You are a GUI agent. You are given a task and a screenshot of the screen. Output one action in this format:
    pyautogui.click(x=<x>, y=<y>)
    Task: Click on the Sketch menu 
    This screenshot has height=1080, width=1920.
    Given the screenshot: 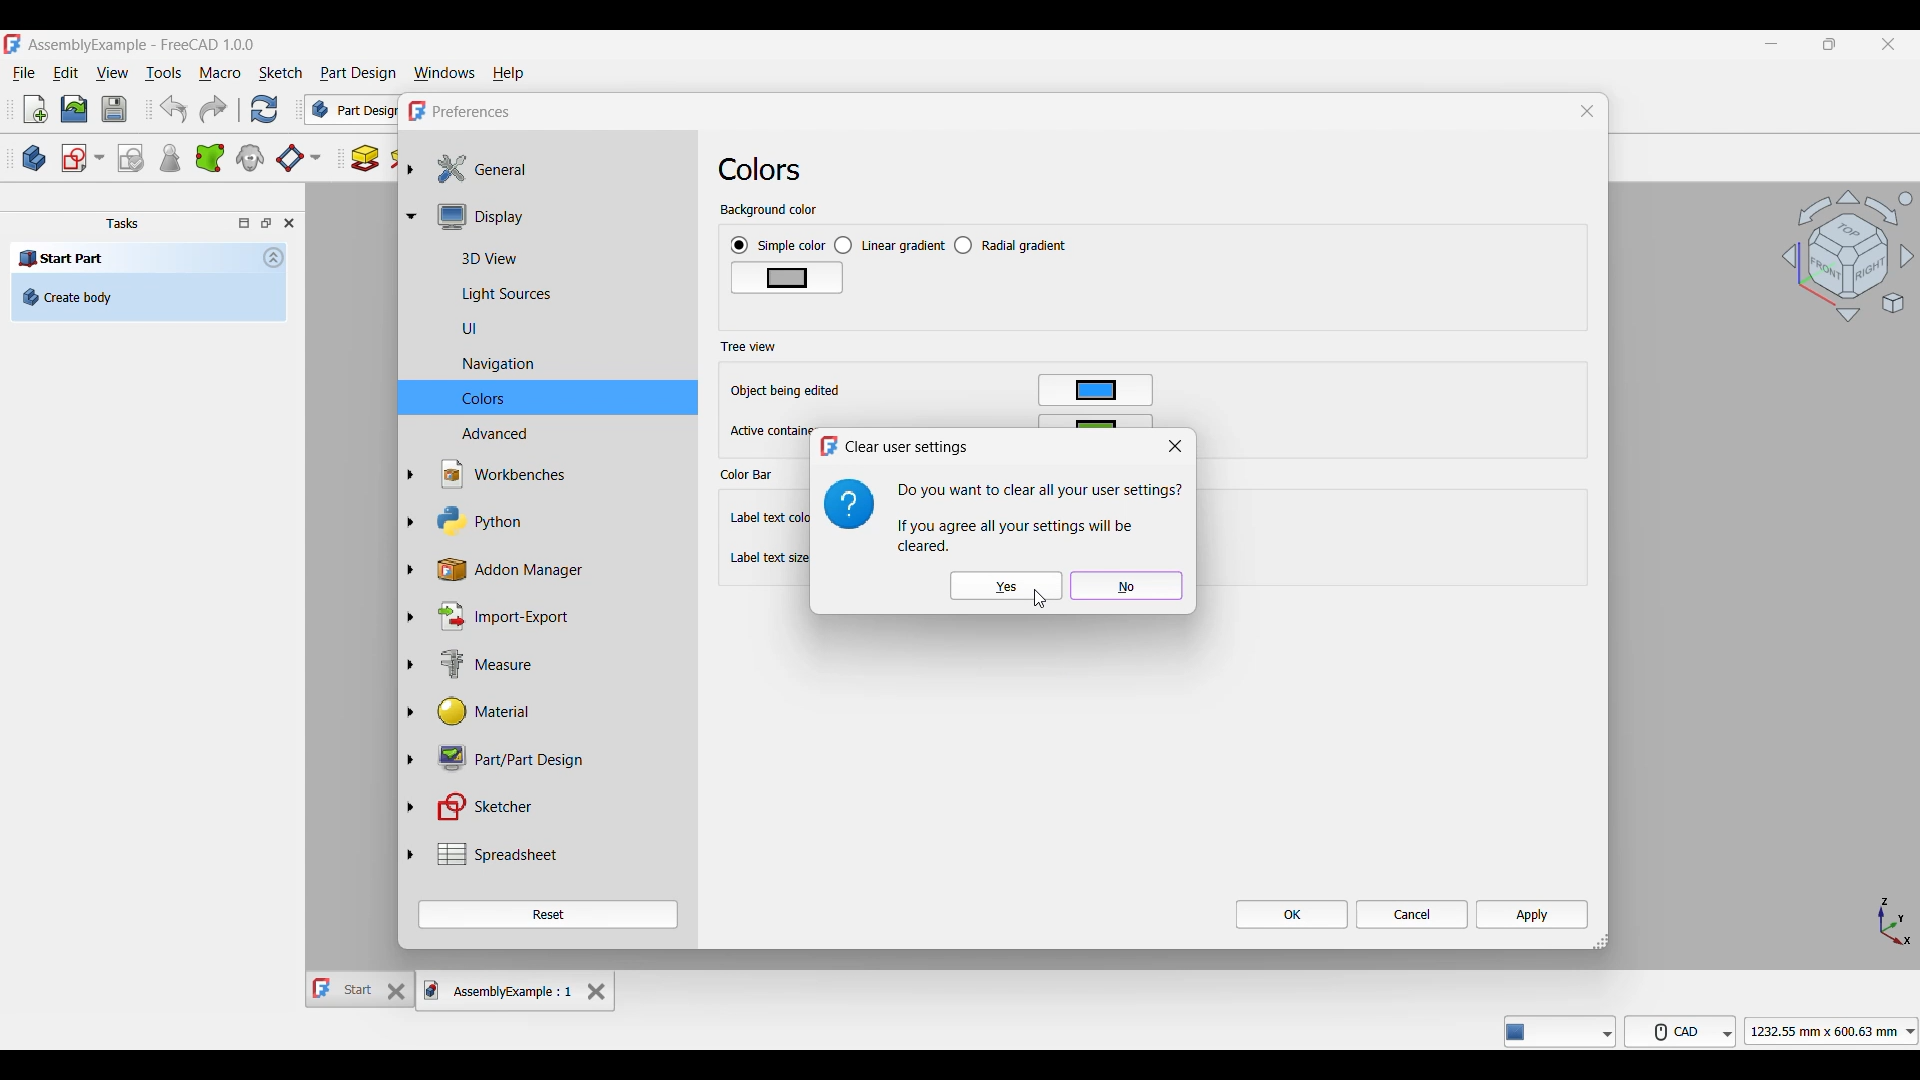 What is the action you would take?
    pyautogui.click(x=281, y=73)
    